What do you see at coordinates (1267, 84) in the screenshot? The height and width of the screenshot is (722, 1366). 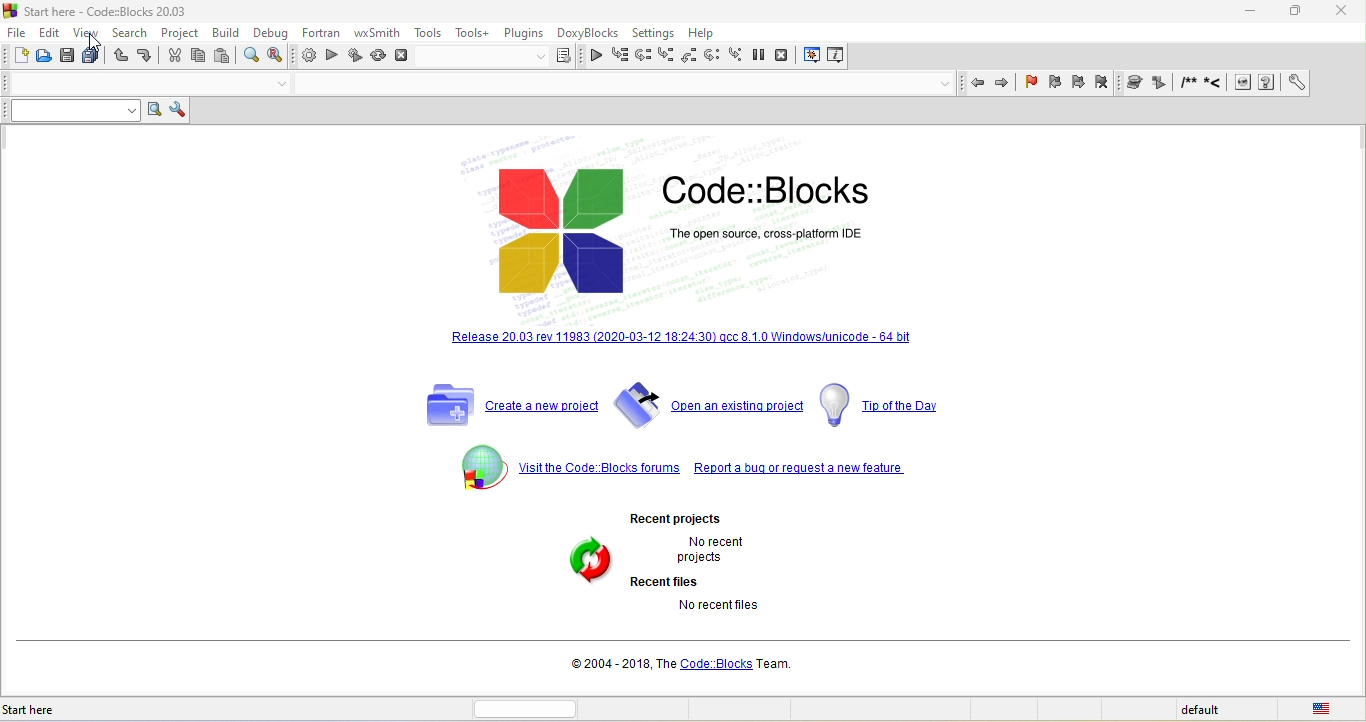 I see `run chm` at bounding box center [1267, 84].